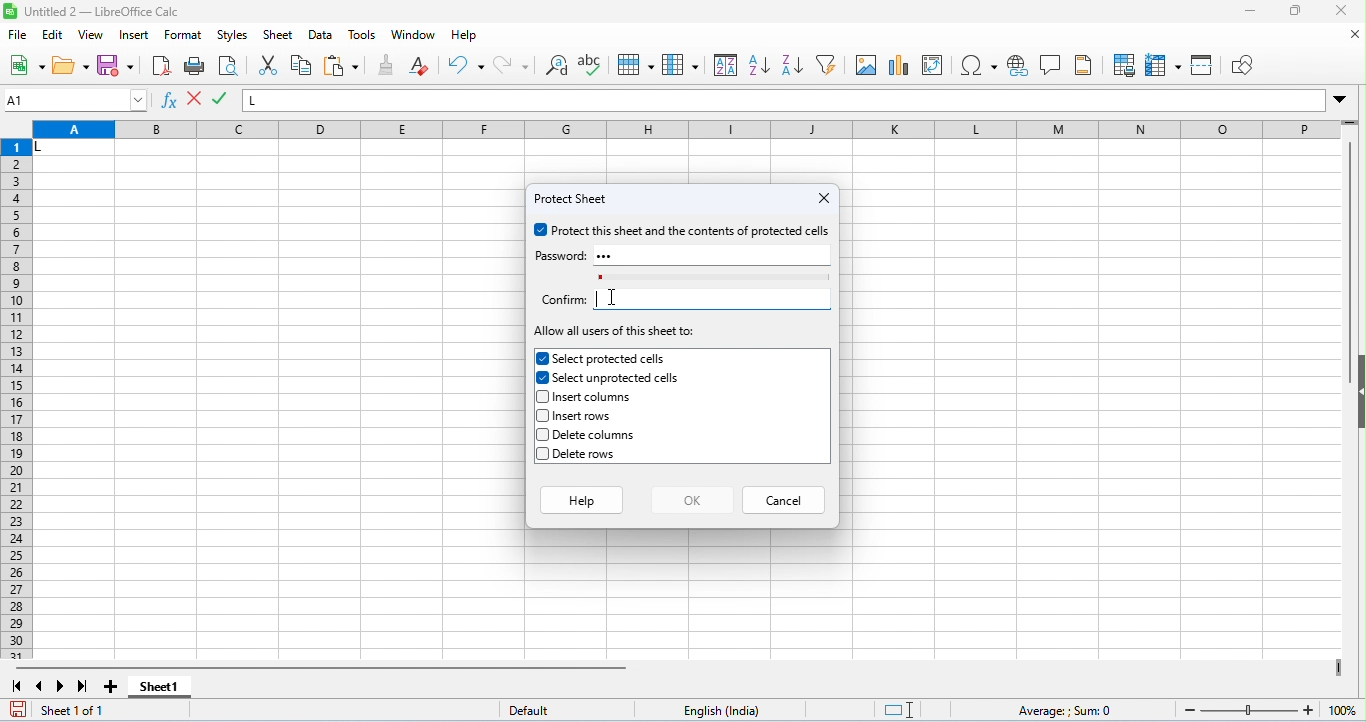  What do you see at coordinates (94, 11) in the screenshot?
I see `untitled 2- libreoffice calc` at bounding box center [94, 11].